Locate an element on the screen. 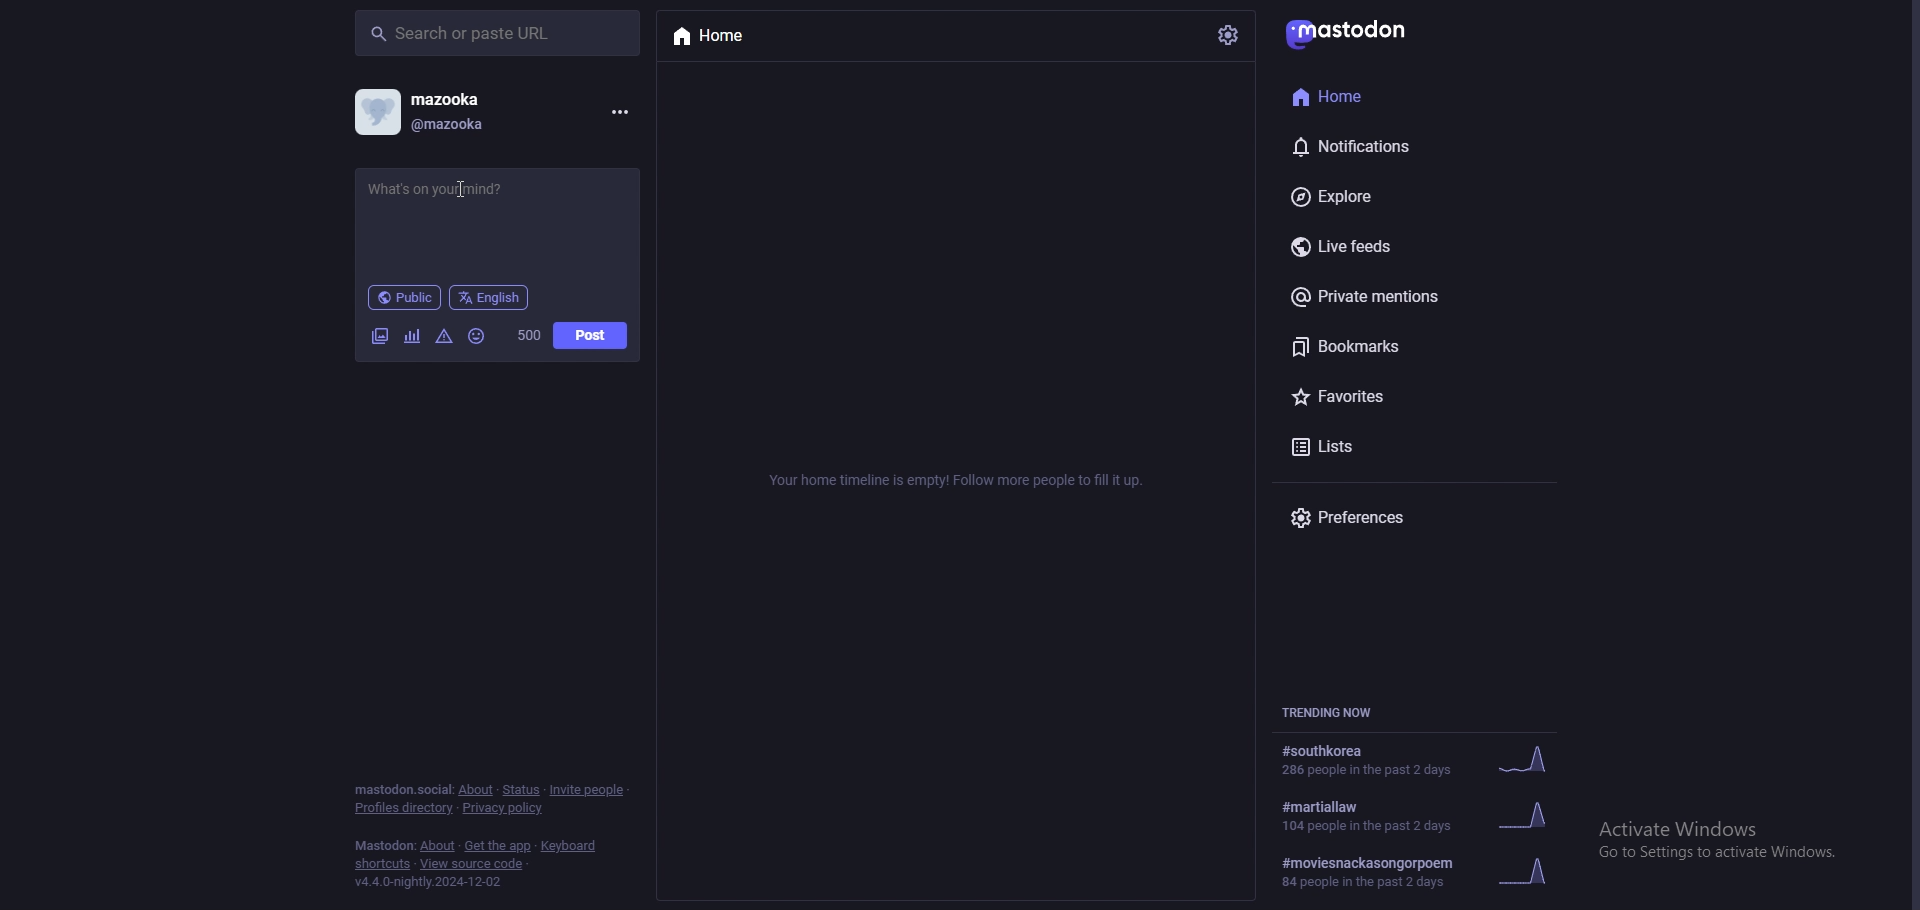 This screenshot has width=1920, height=910. info is located at coordinates (961, 480).